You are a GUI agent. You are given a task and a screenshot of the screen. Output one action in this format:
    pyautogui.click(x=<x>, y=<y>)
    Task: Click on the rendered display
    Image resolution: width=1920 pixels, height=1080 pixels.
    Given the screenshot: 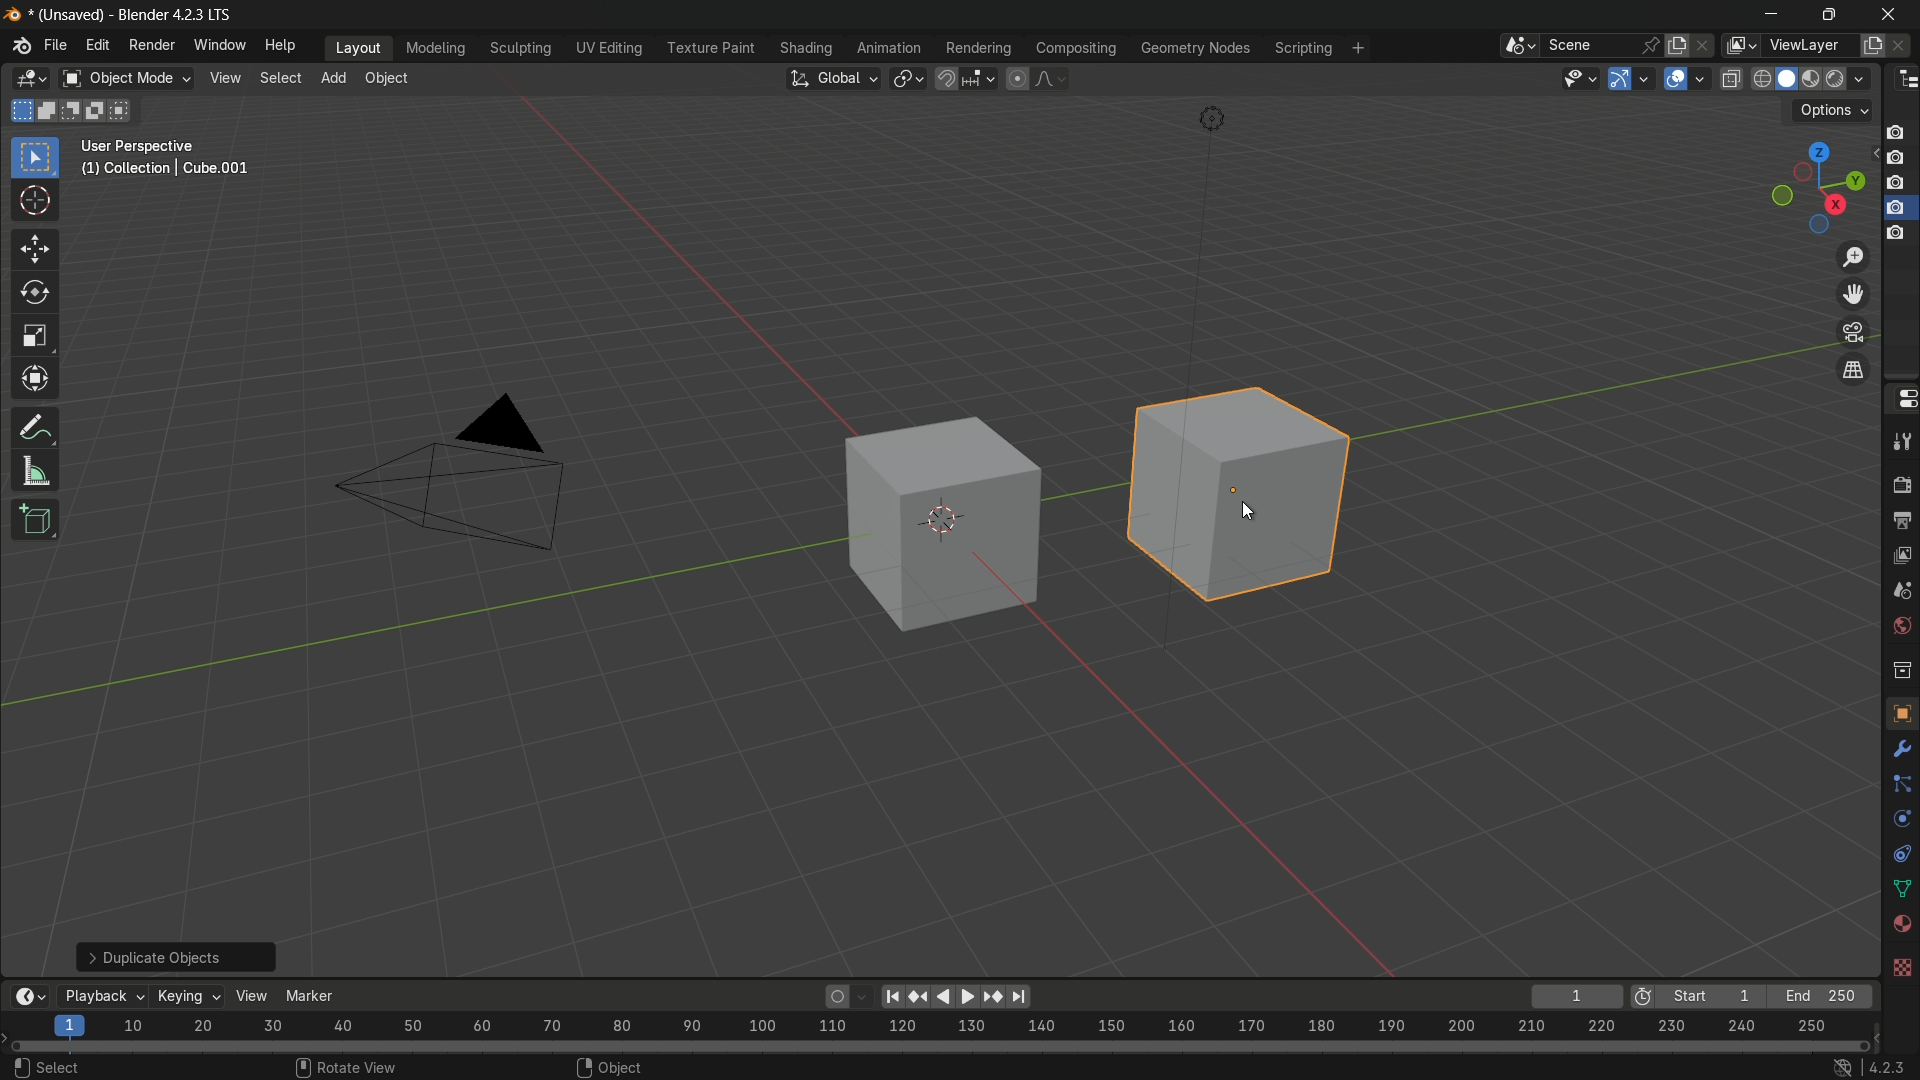 What is the action you would take?
    pyautogui.click(x=1849, y=81)
    